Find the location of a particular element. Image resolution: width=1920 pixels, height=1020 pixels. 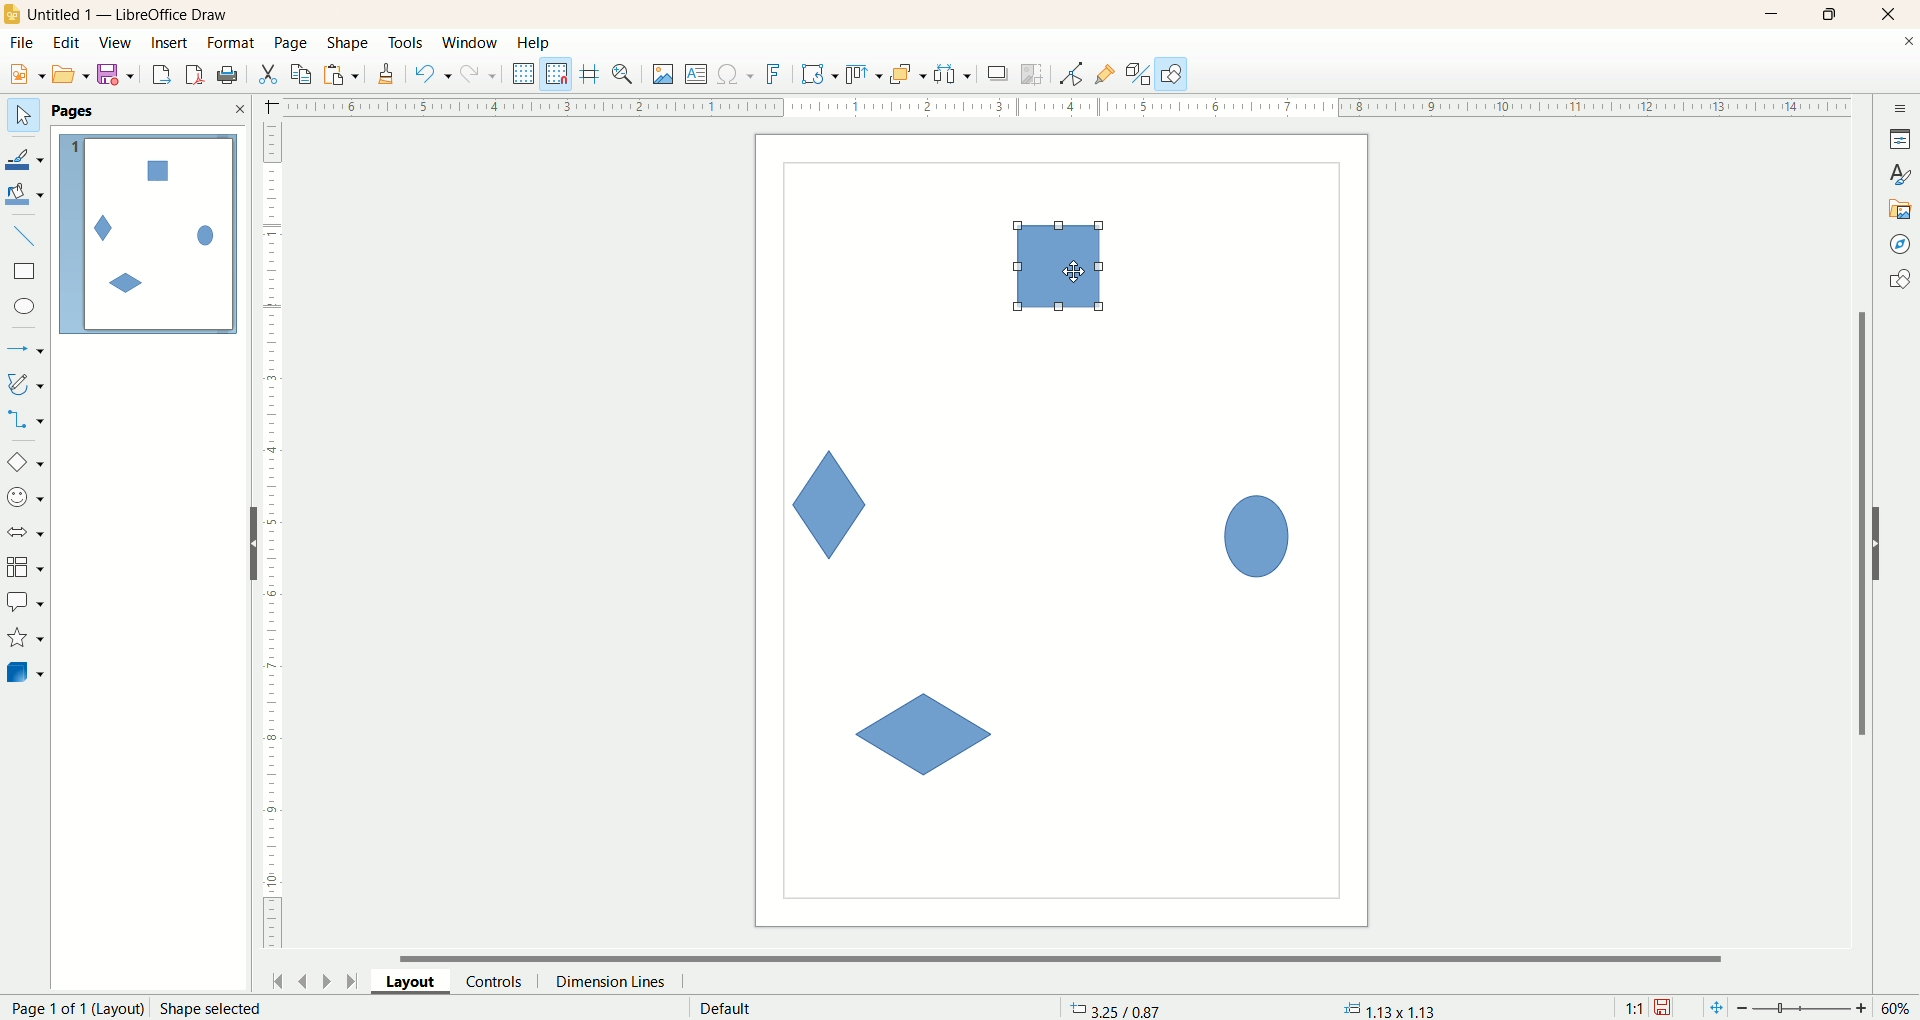

3dD object is located at coordinates (24, 672).